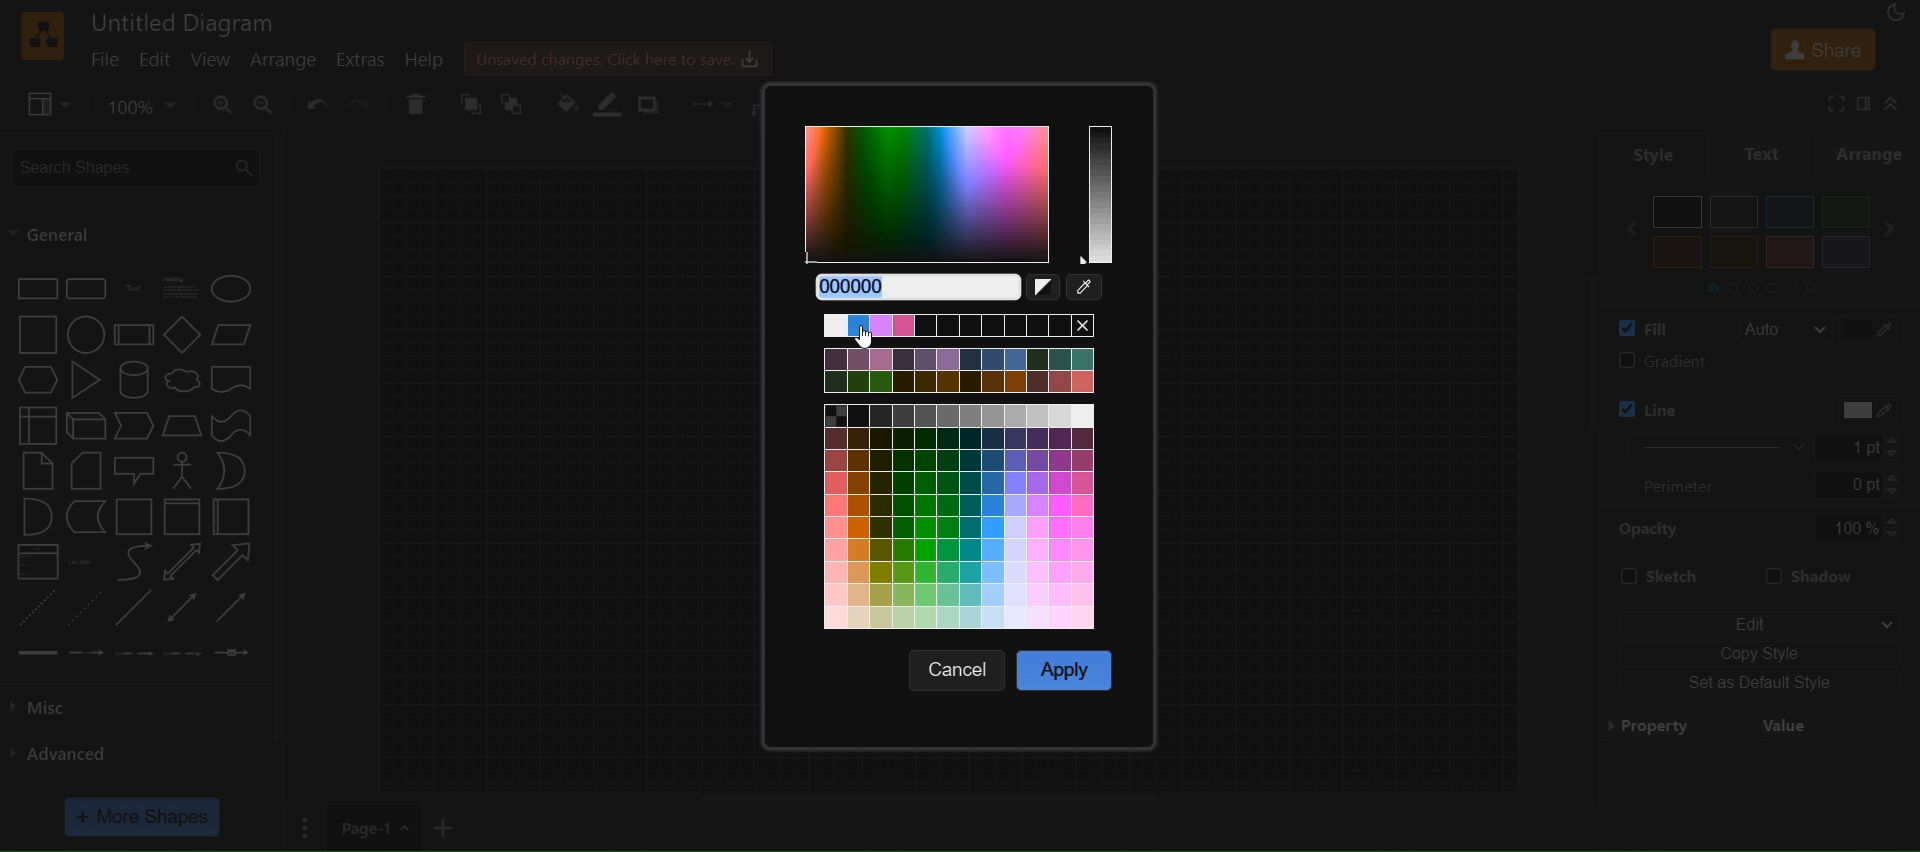 The image size is (1920, 852). Describe the element at coordinates (232, 517) in the screenshot. I see `horizontal container` at that location.